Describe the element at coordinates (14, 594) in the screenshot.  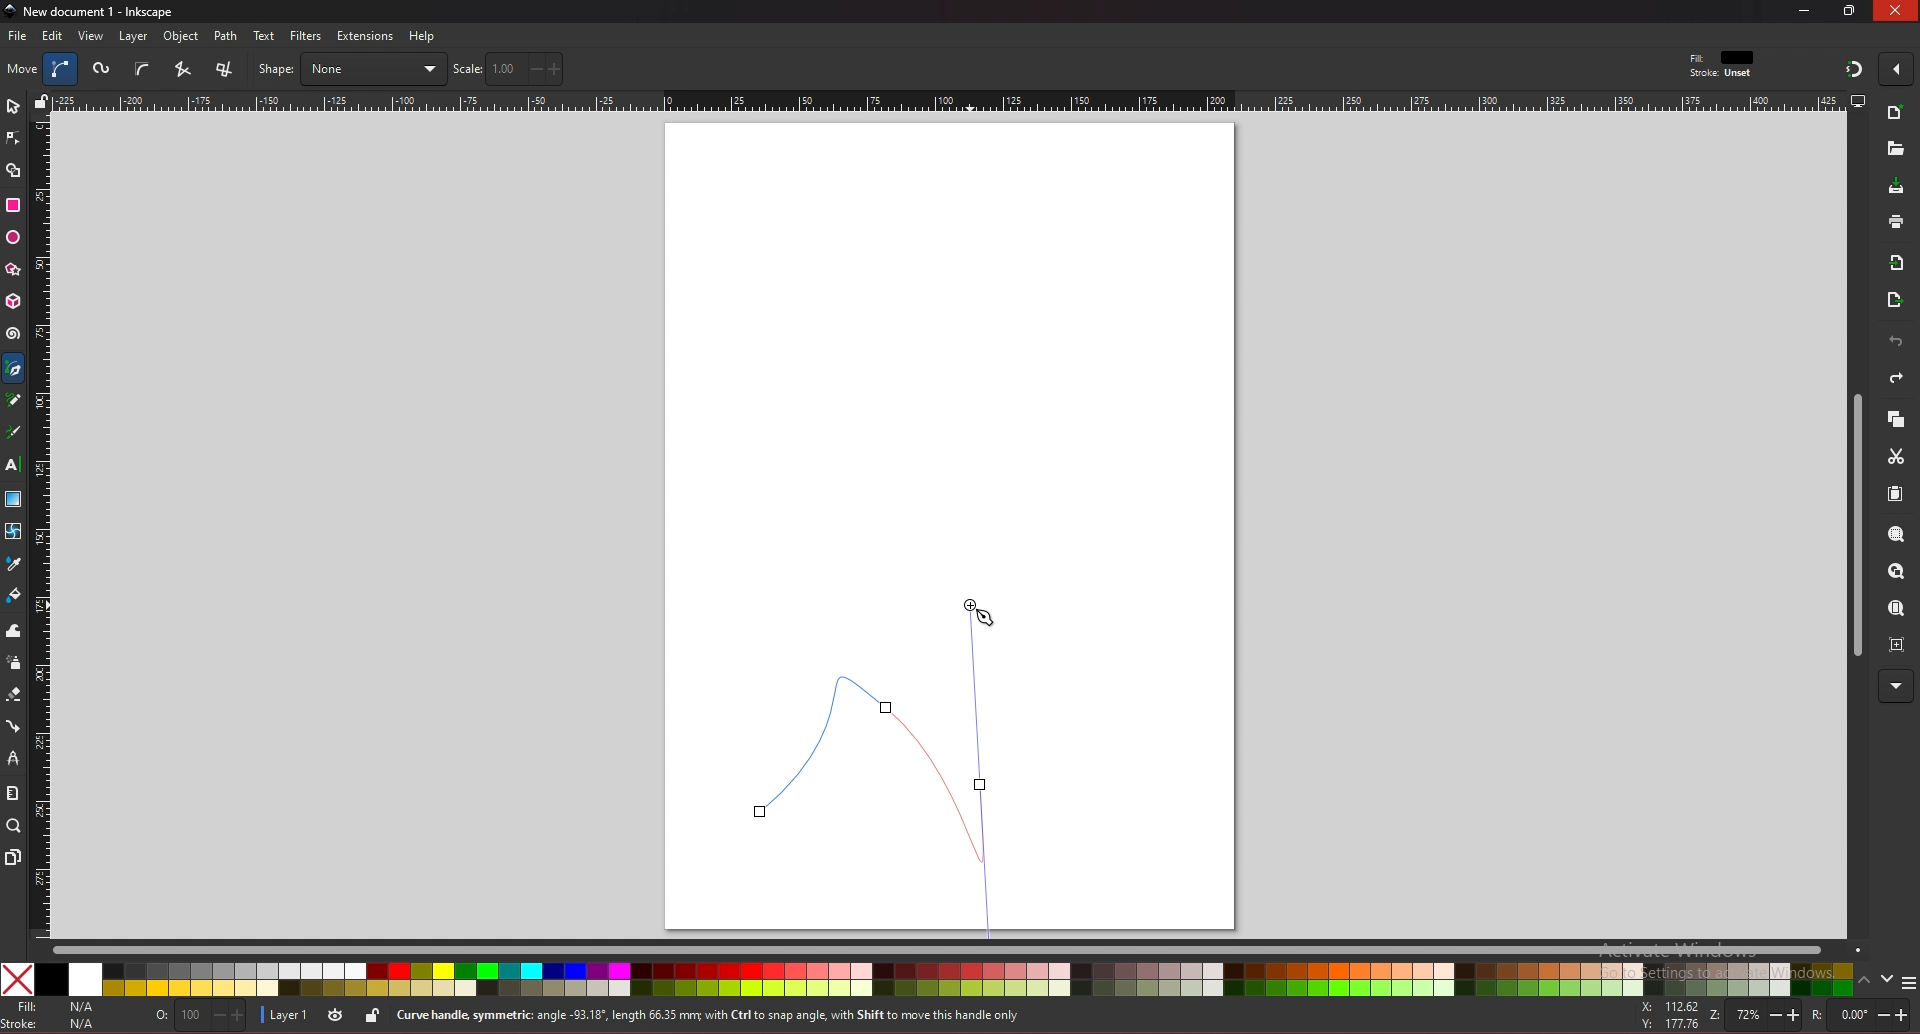
I see `paint bucket` at that location.